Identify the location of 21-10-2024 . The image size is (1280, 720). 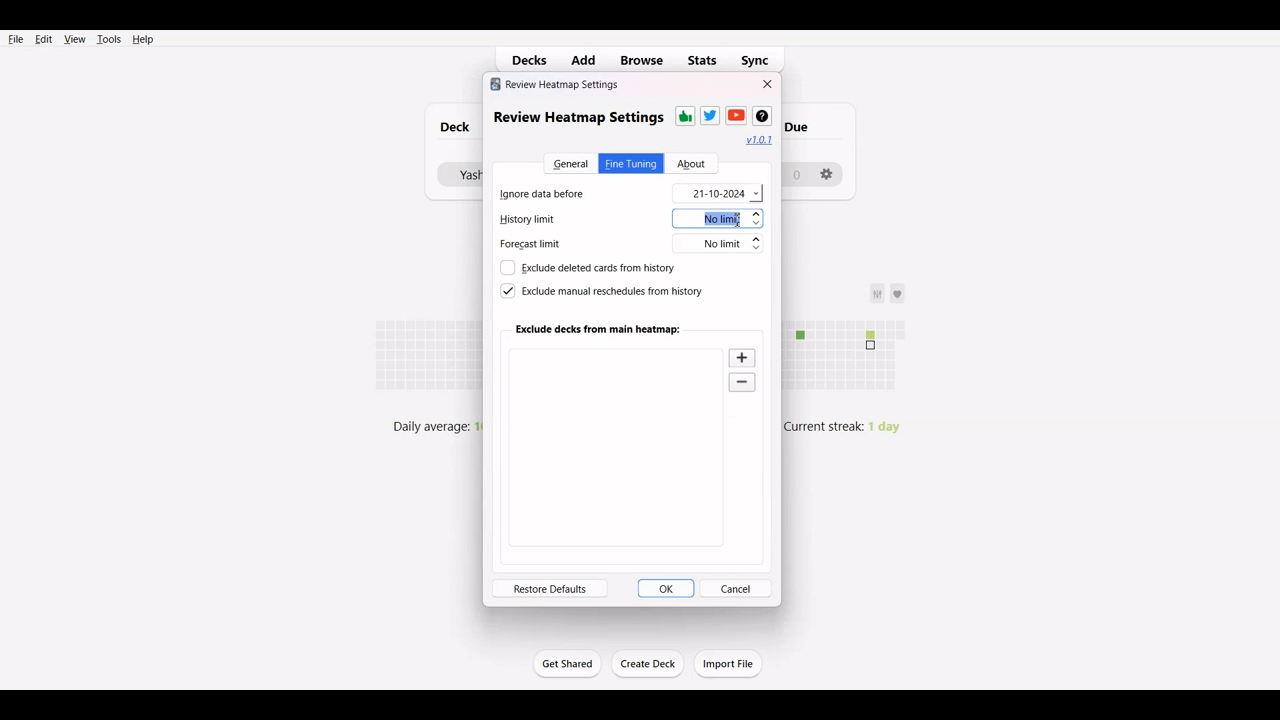
(718, 193).